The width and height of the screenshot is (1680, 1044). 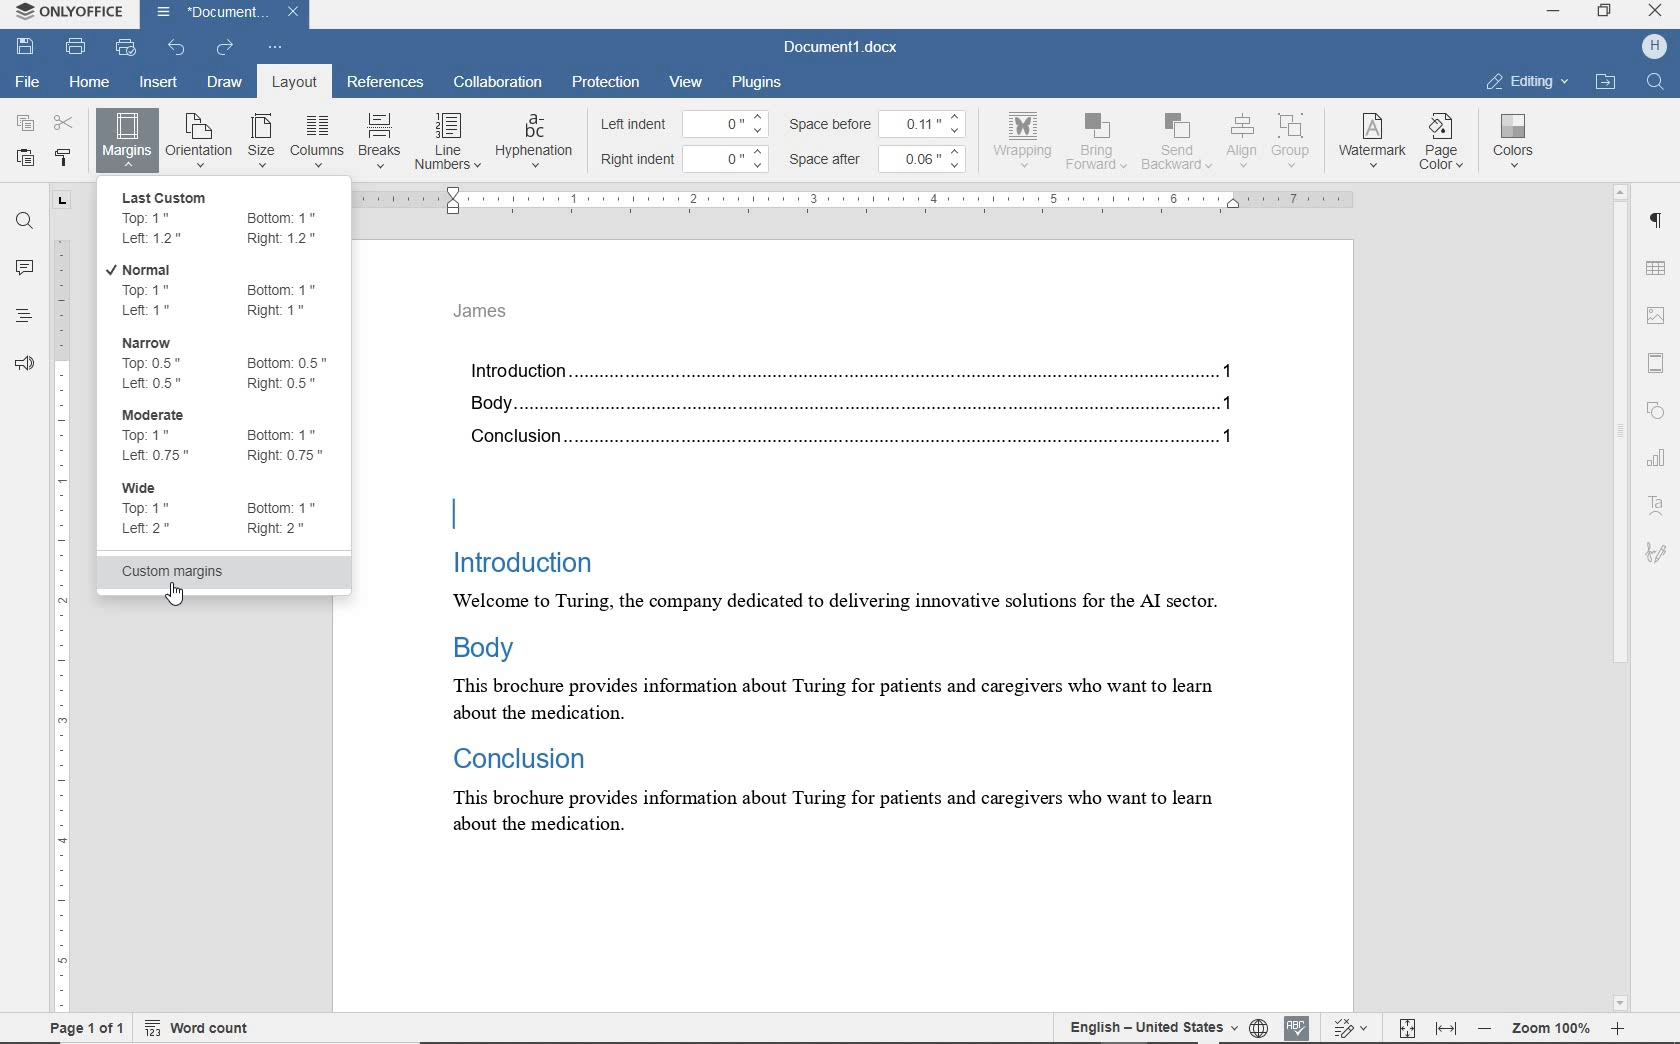 What do you see at coordinates (87, 1027) in the screenshot?
I see `page 1 of 1` at bounding box center [87, 1027].